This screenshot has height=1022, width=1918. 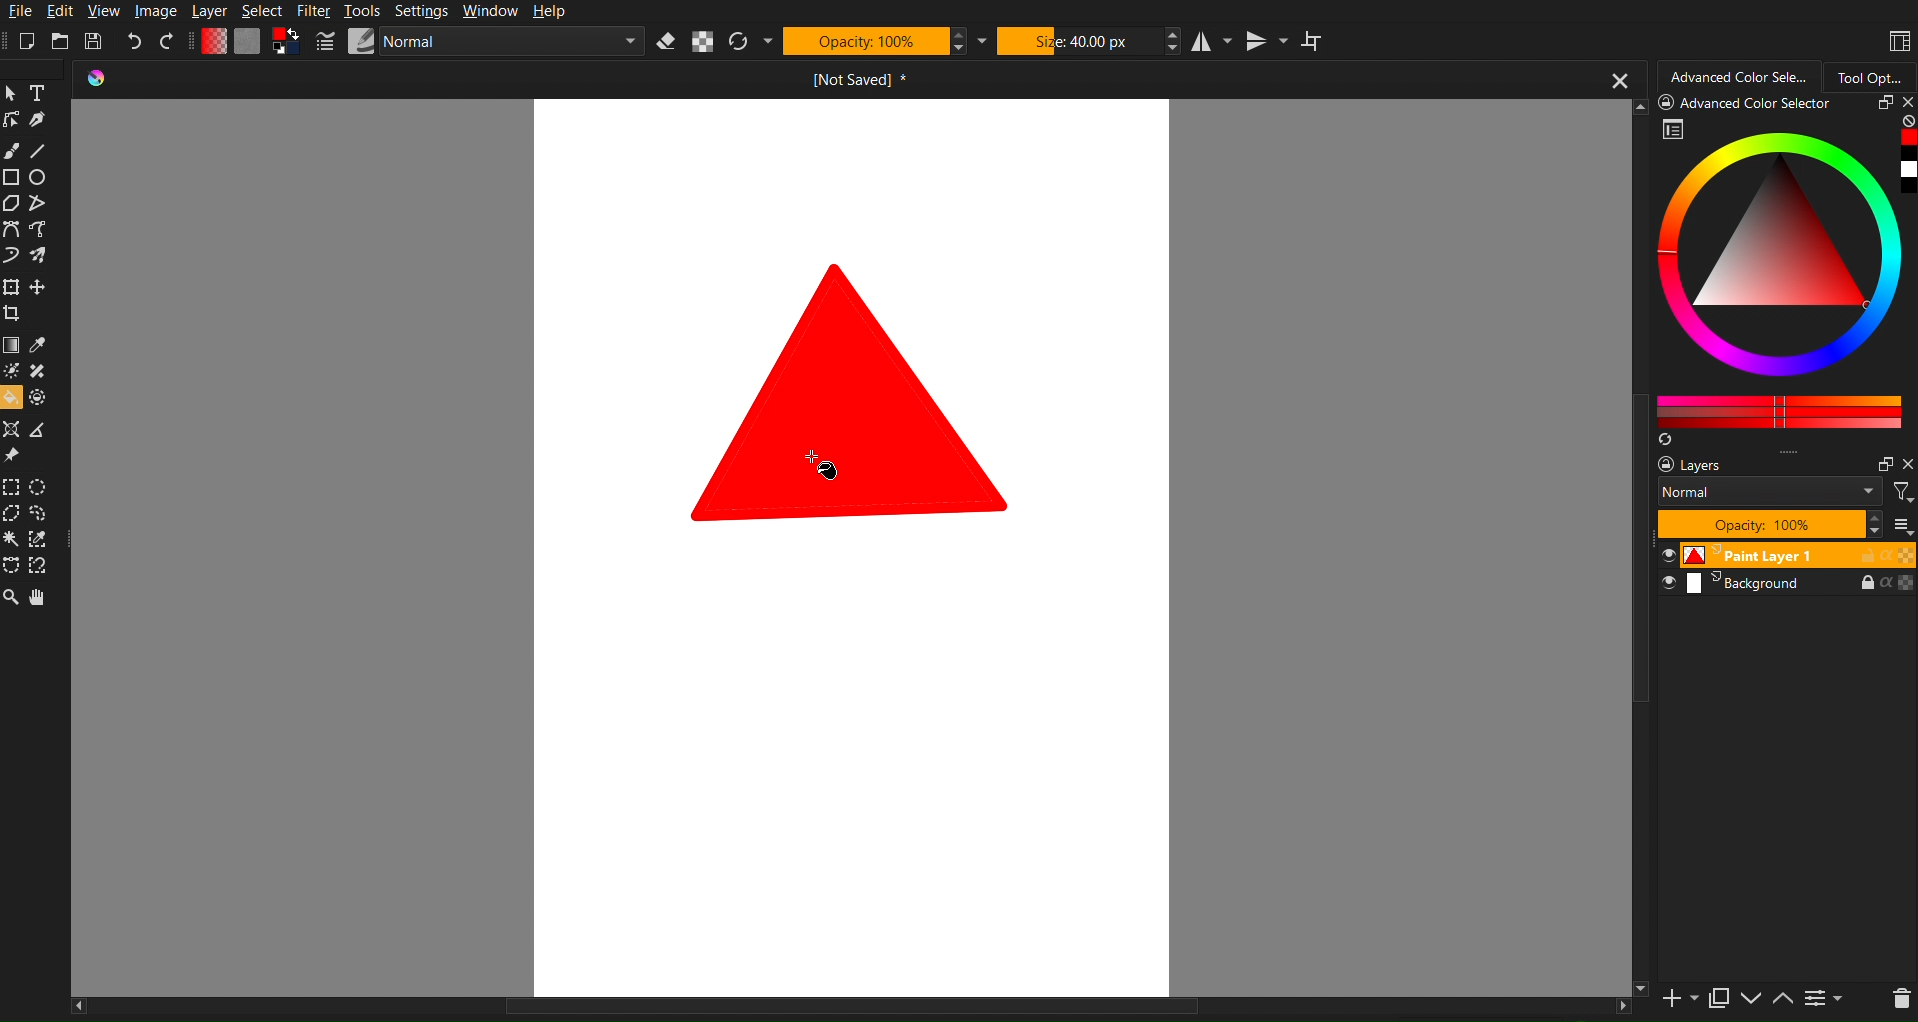 I want to click on fill a contiguous area of color with a color, or fill a selection, so click(x=12, y=398).